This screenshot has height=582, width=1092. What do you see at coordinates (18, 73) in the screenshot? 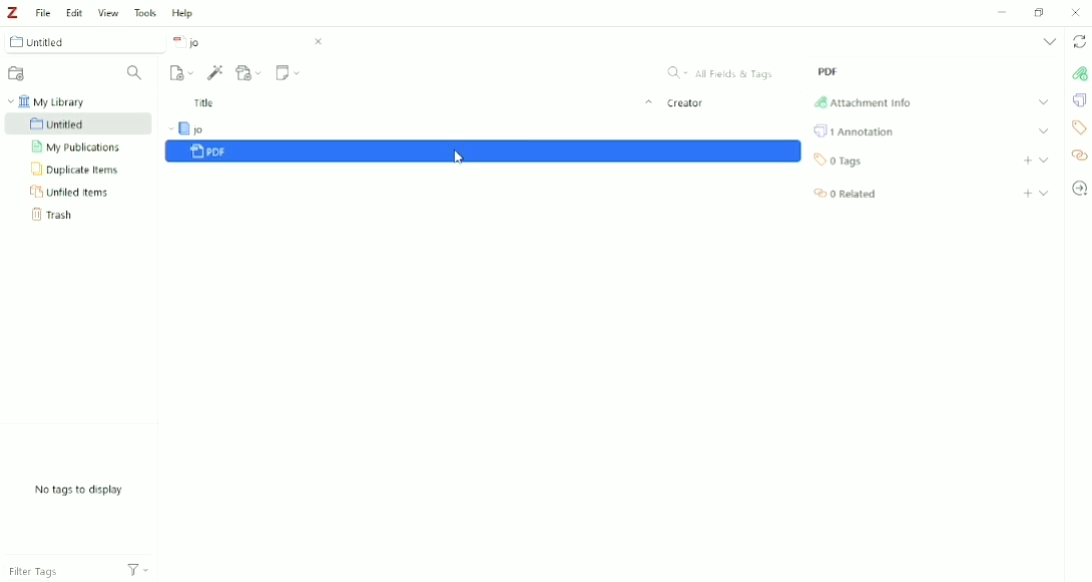
I see `New Collection` at bounding box center [18, 73].